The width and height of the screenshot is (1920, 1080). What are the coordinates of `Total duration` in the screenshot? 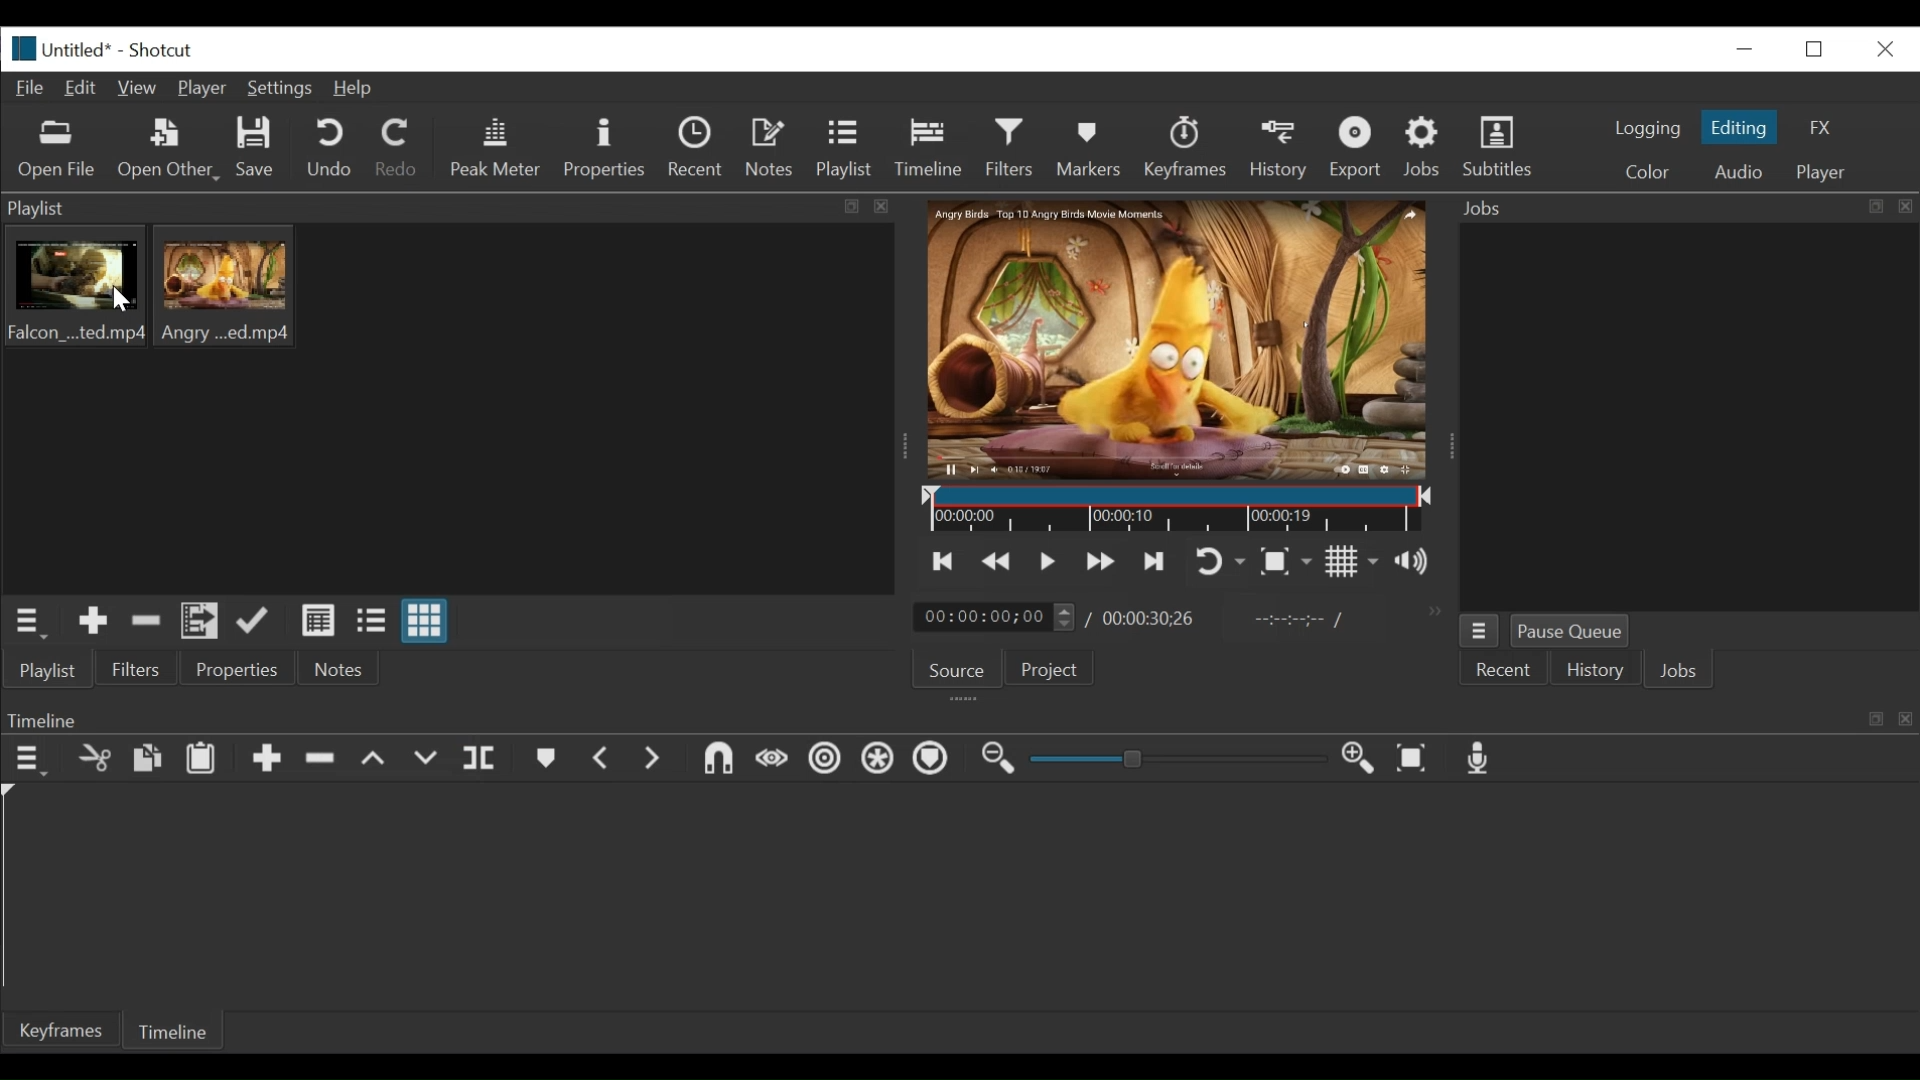 It's located at (1155, 618).